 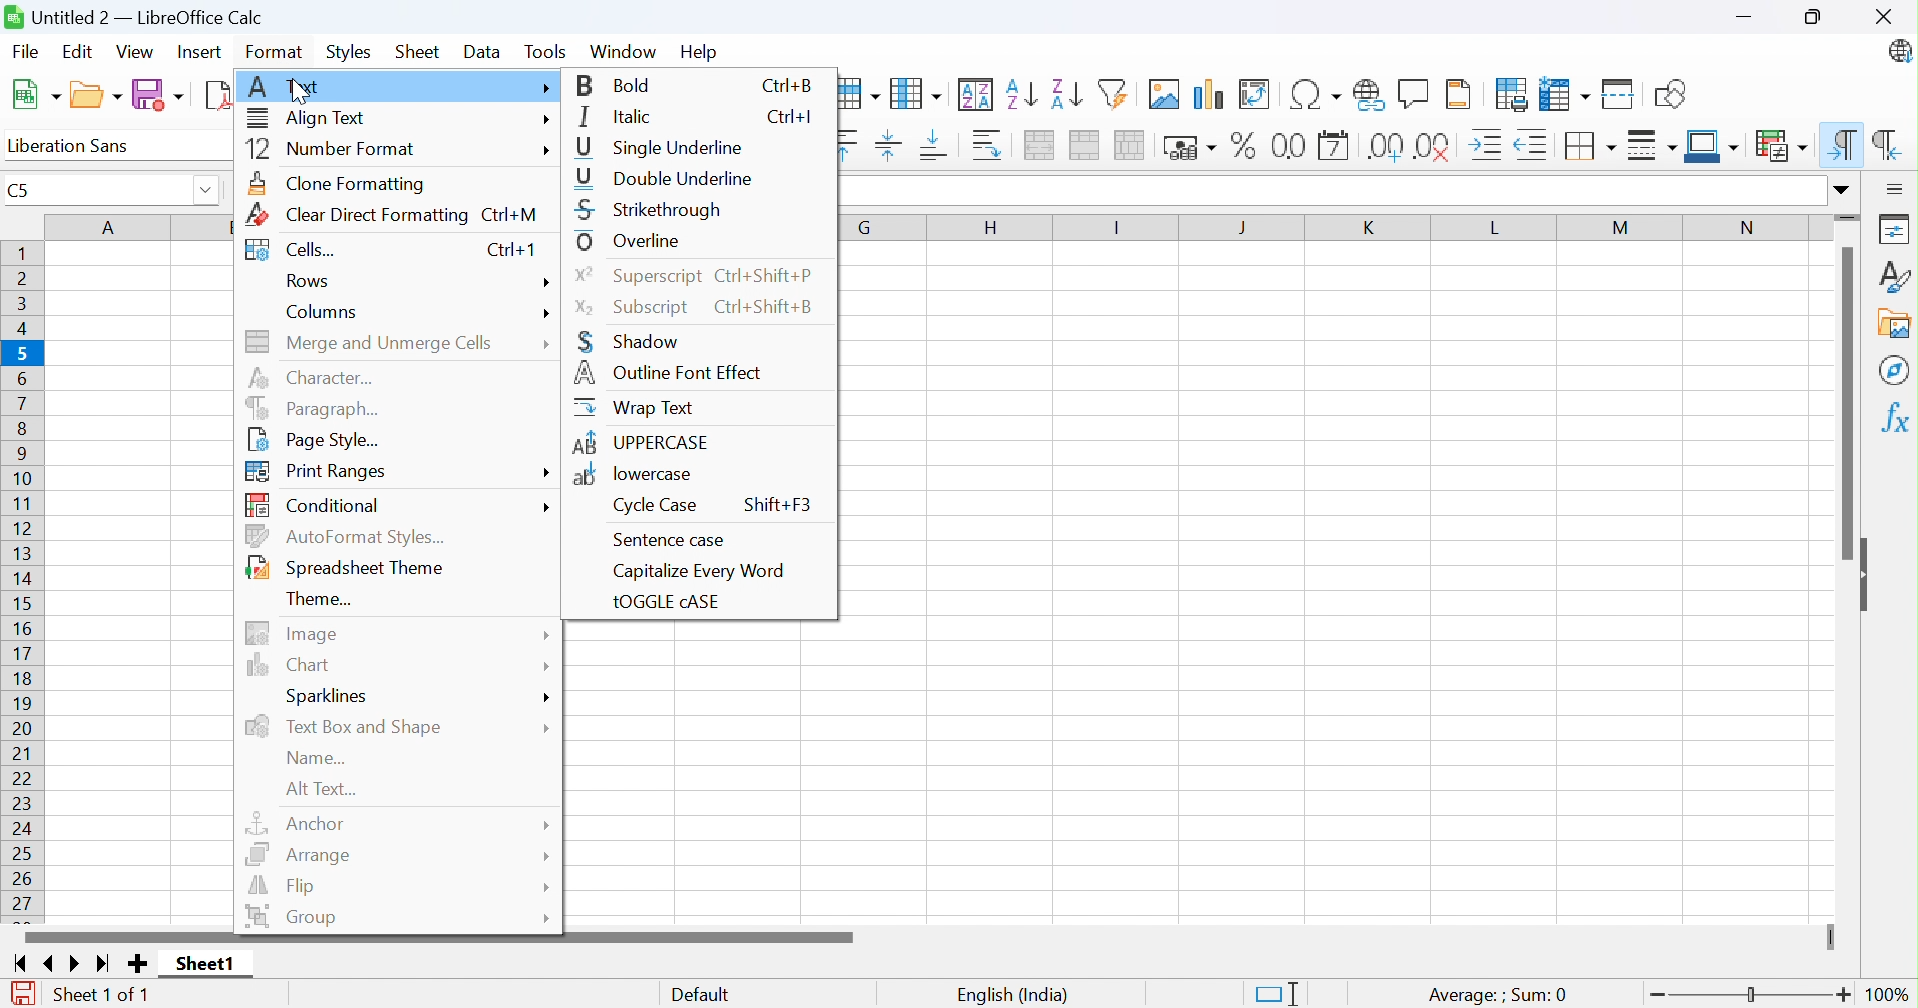 What do you see at coordinates (988, 145) in the screenshot?
I see `Wrap text` at bounding box center [988, 145].